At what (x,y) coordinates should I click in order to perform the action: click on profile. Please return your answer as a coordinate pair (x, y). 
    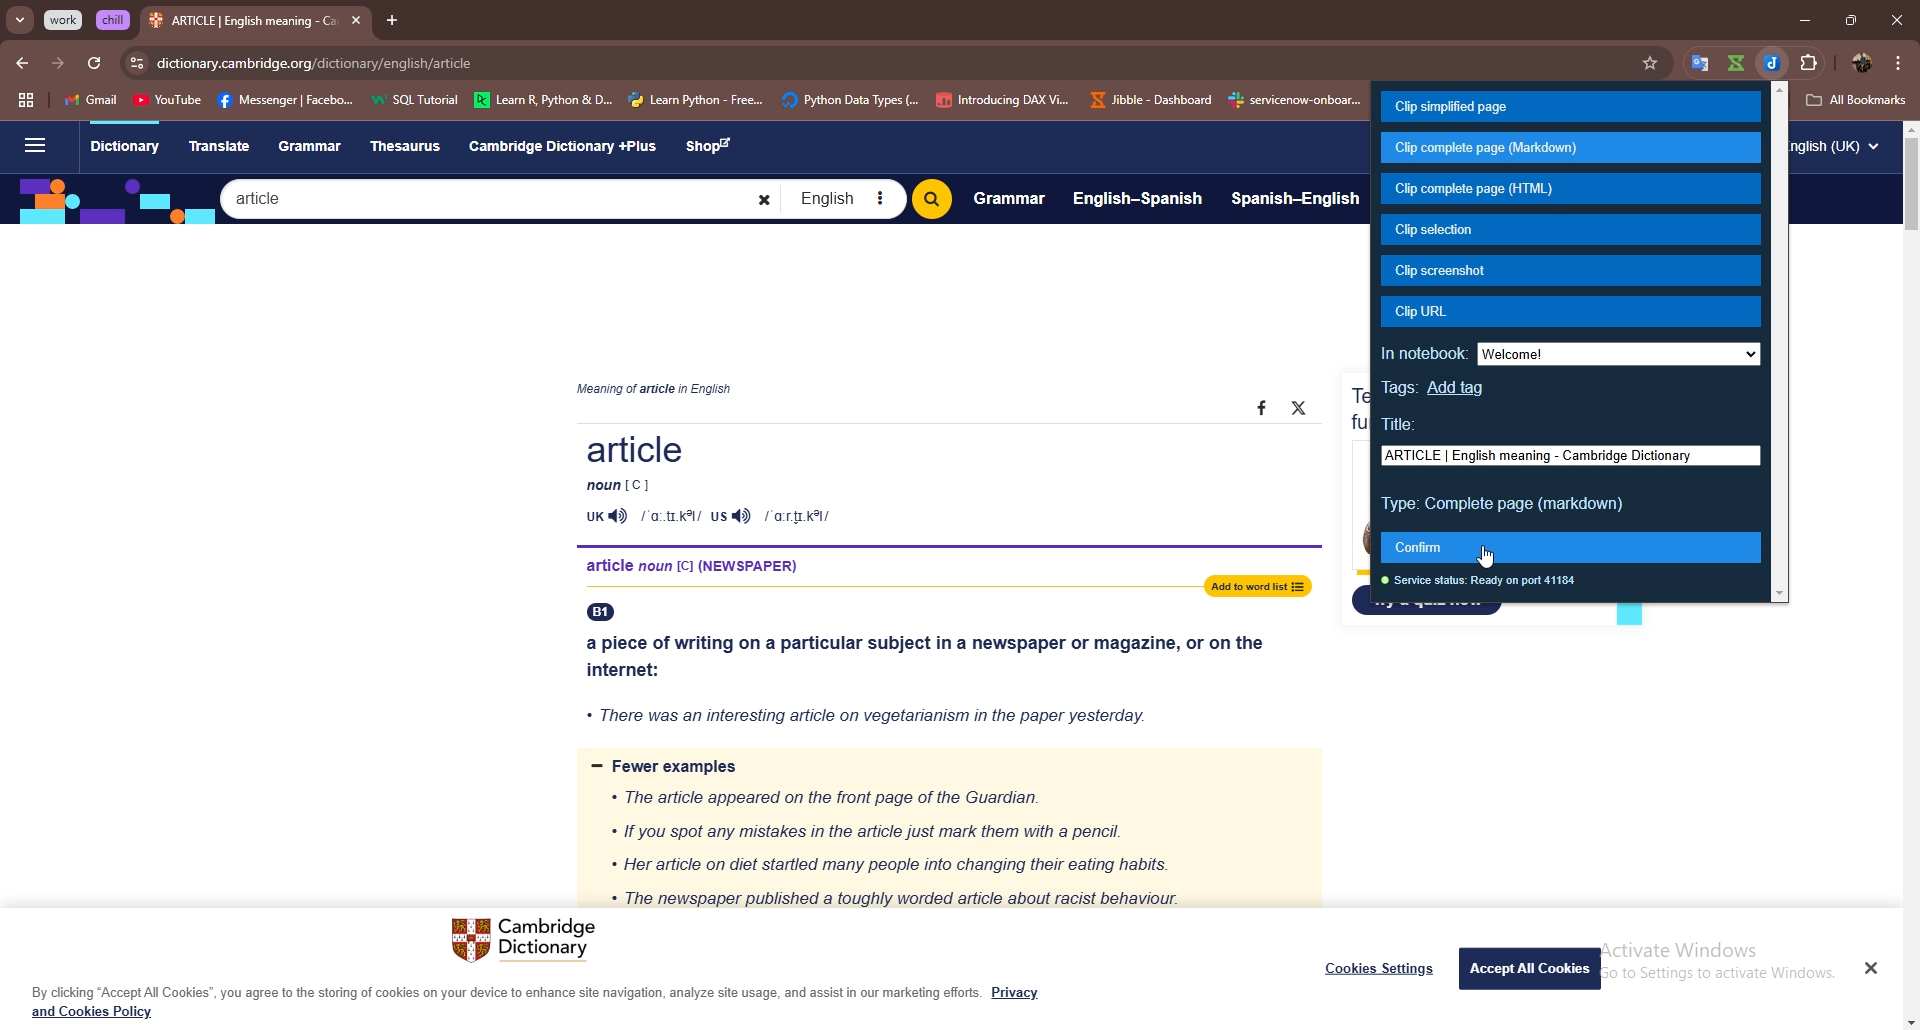
    Looking at the image, I should click on (1863, 63).